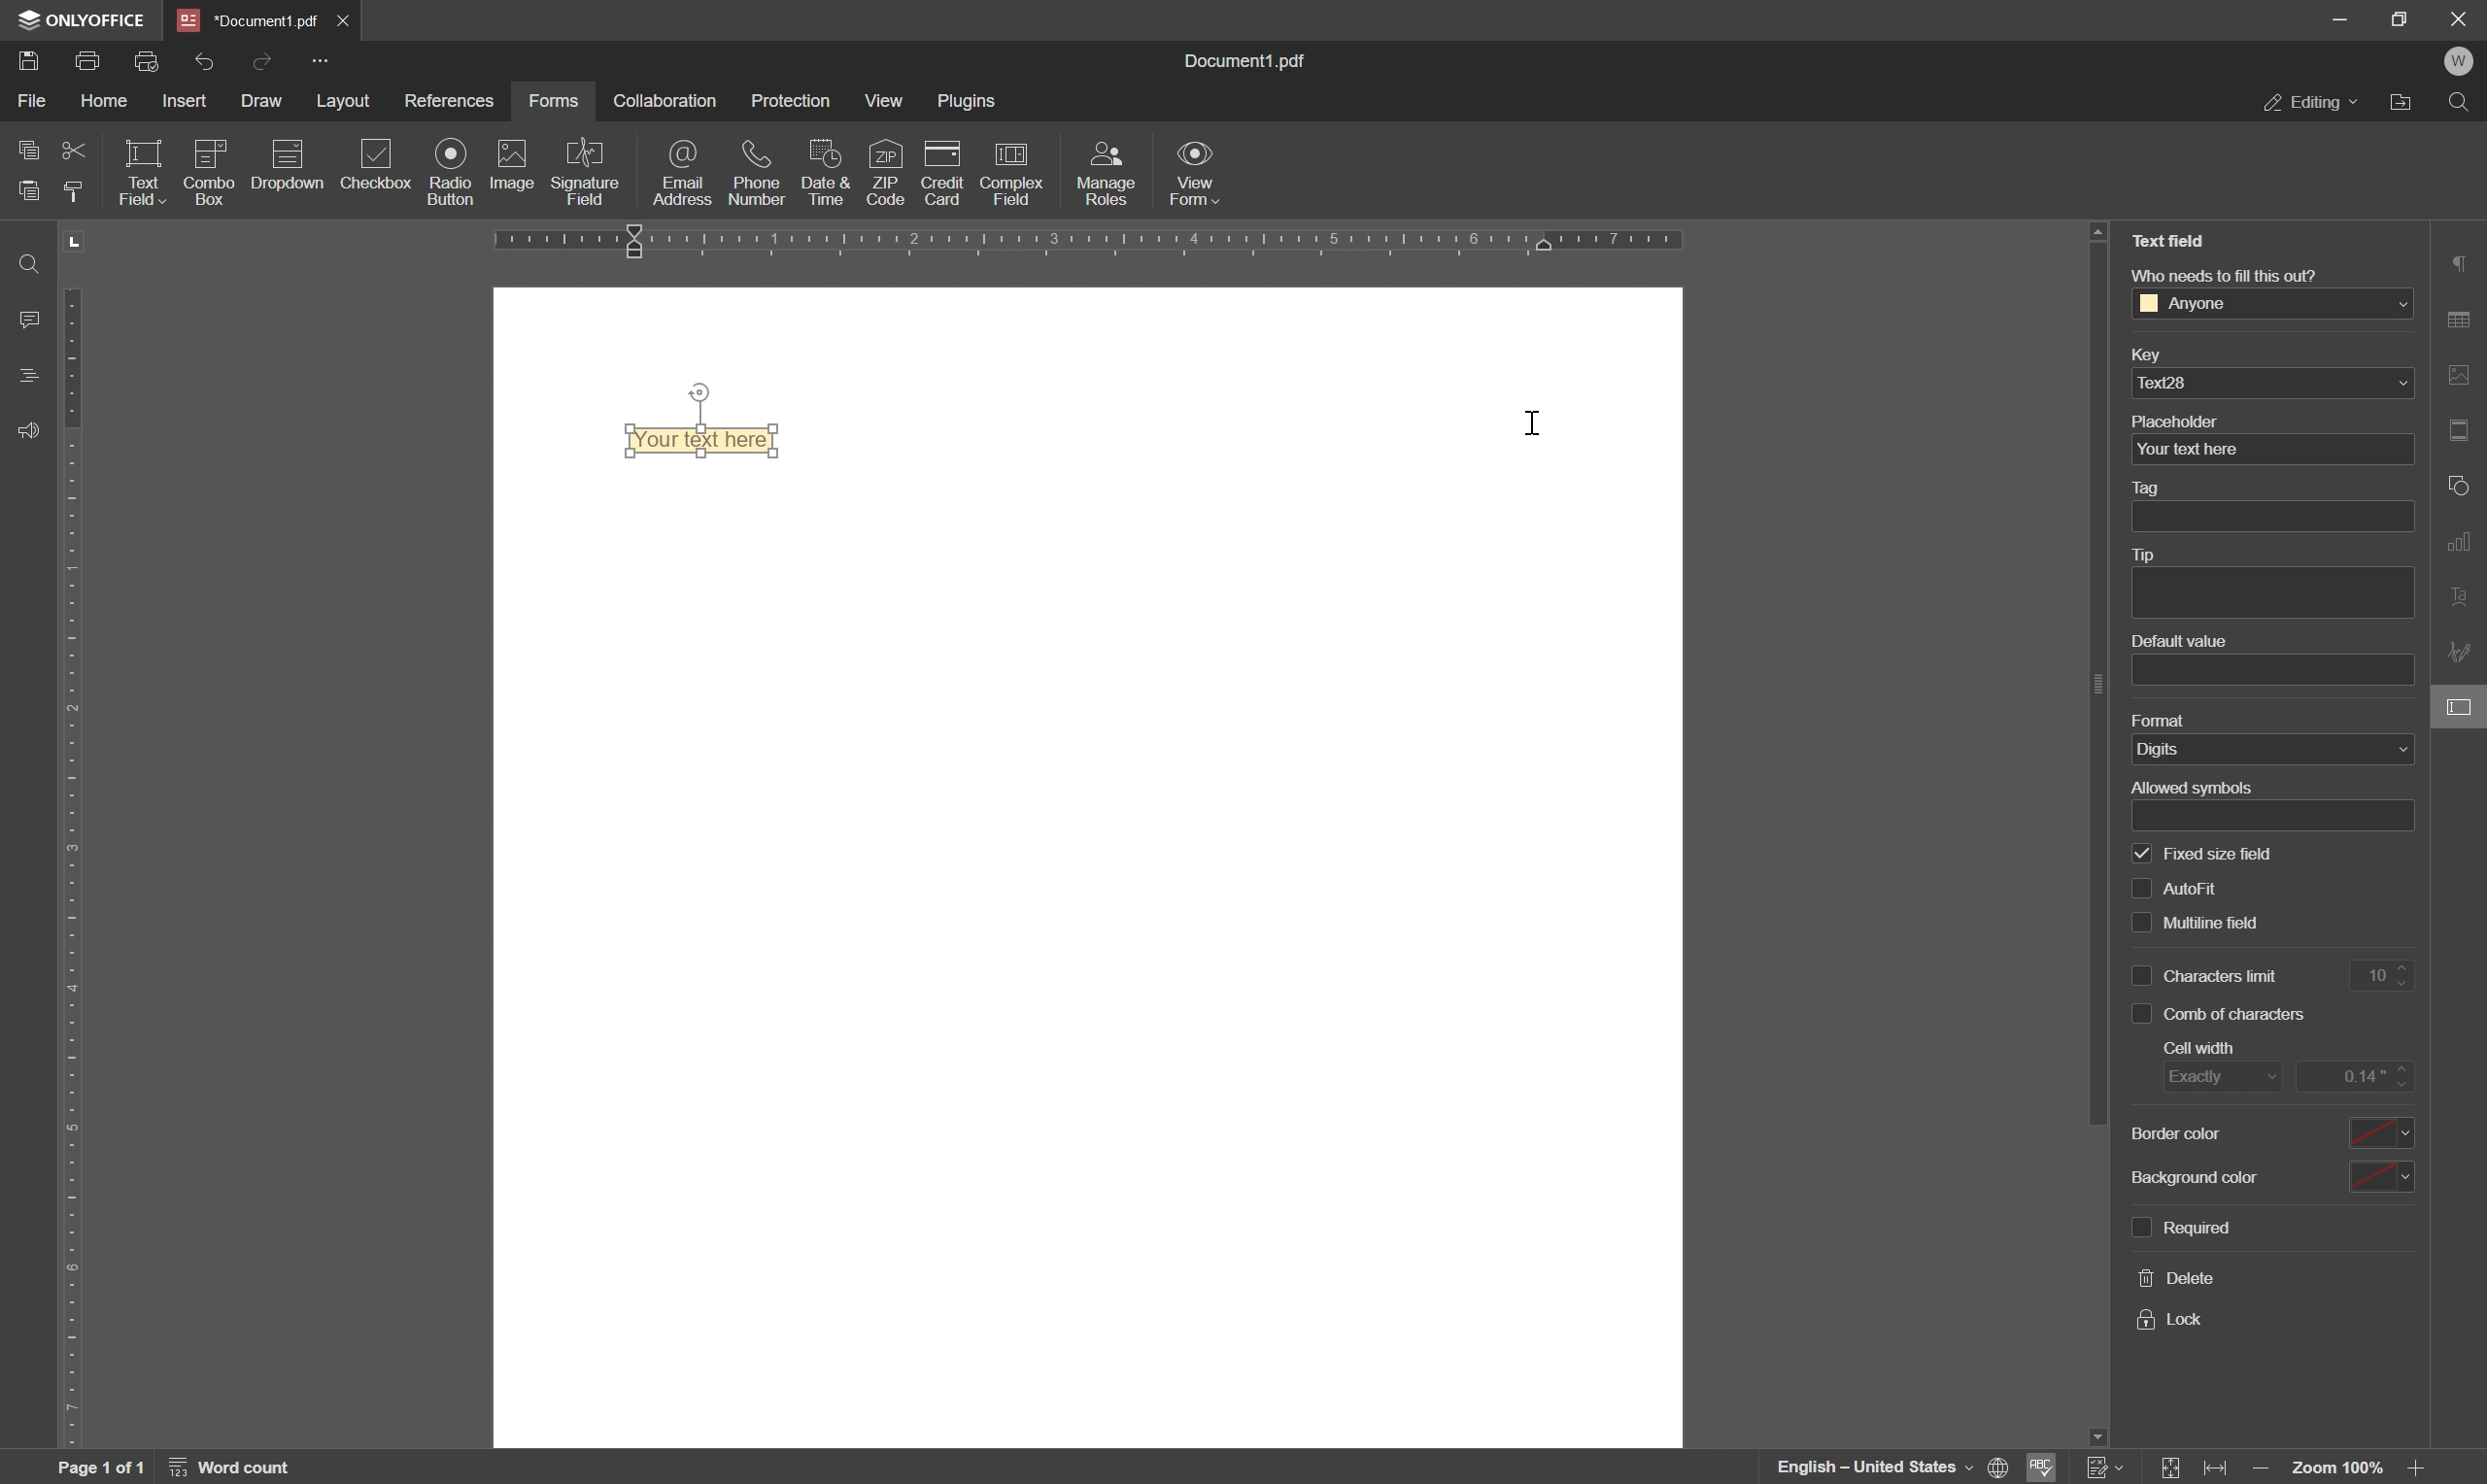 The image size is (2487, 1484). Describe the element at coordinates (2107, 1469) in the screenshot. I see `Track changes` at that location.